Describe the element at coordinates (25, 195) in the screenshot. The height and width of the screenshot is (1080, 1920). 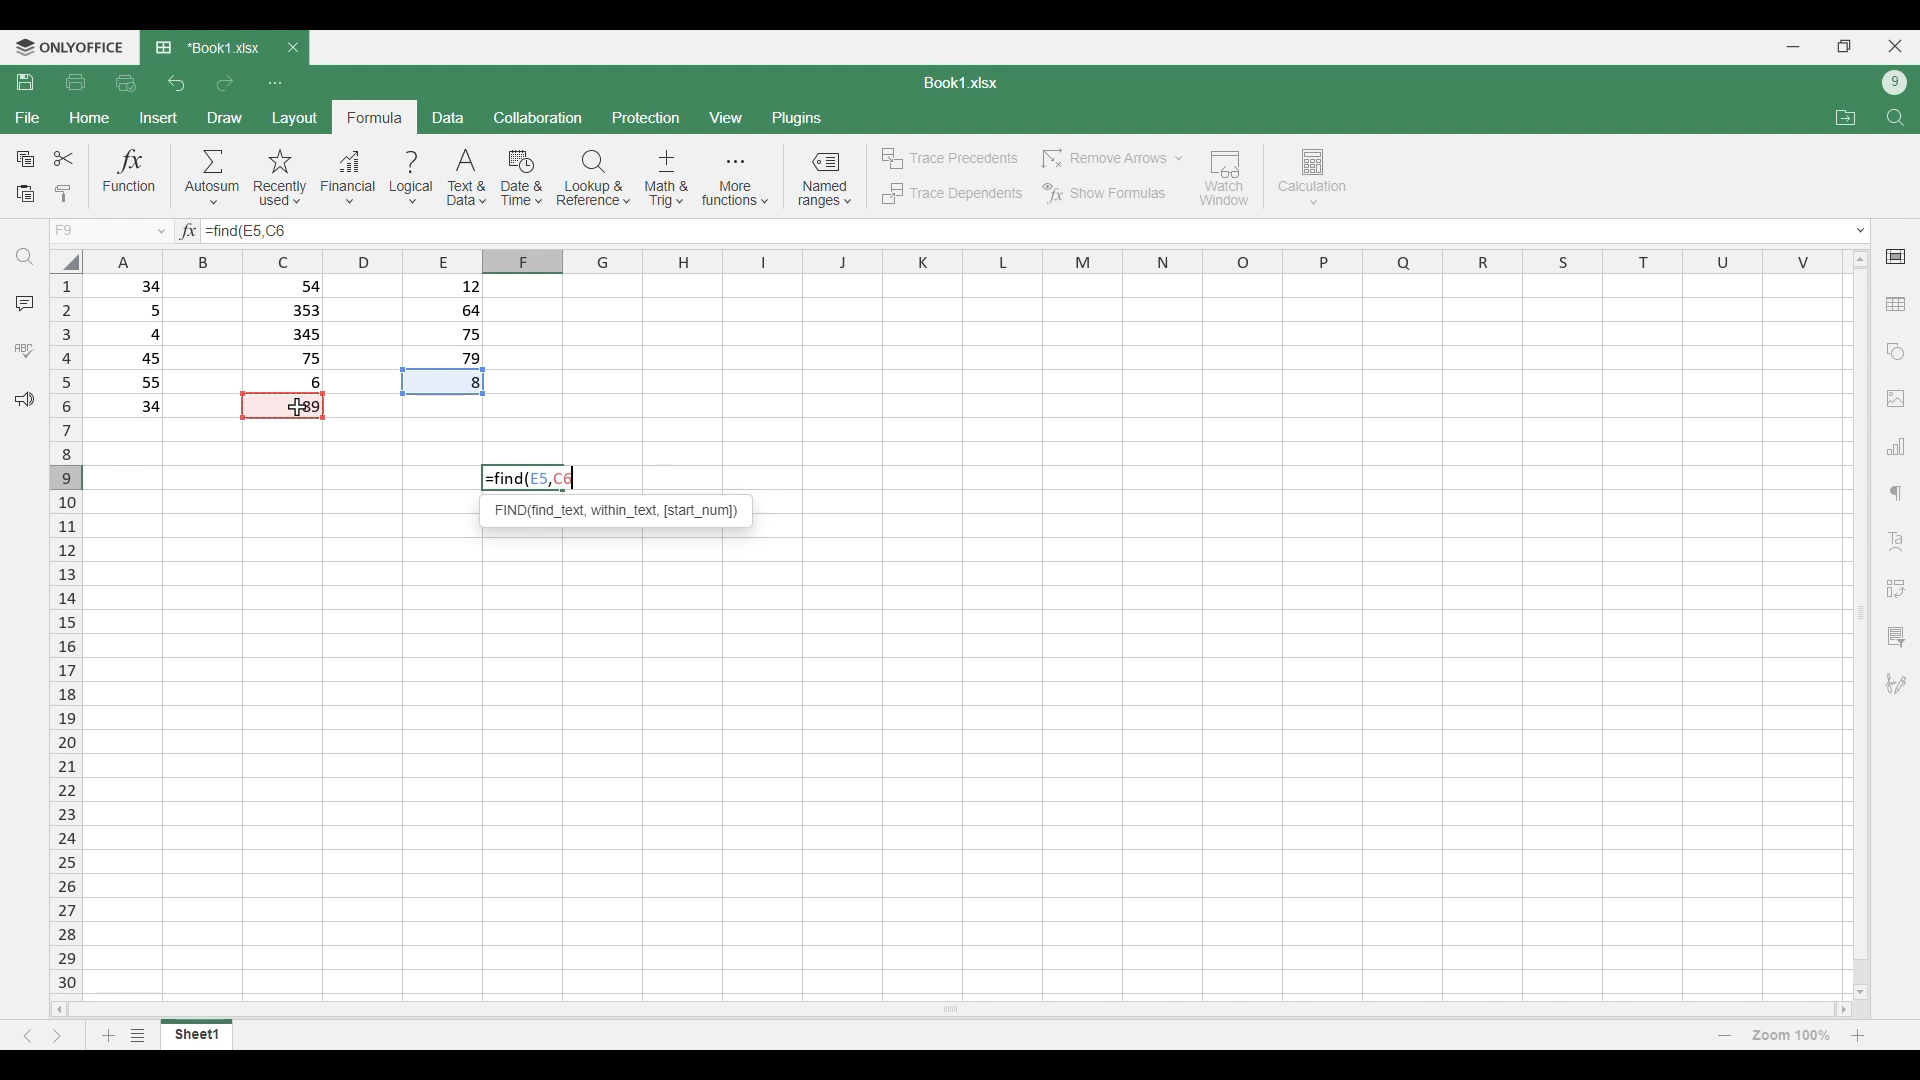
I see `Paste` at that location.